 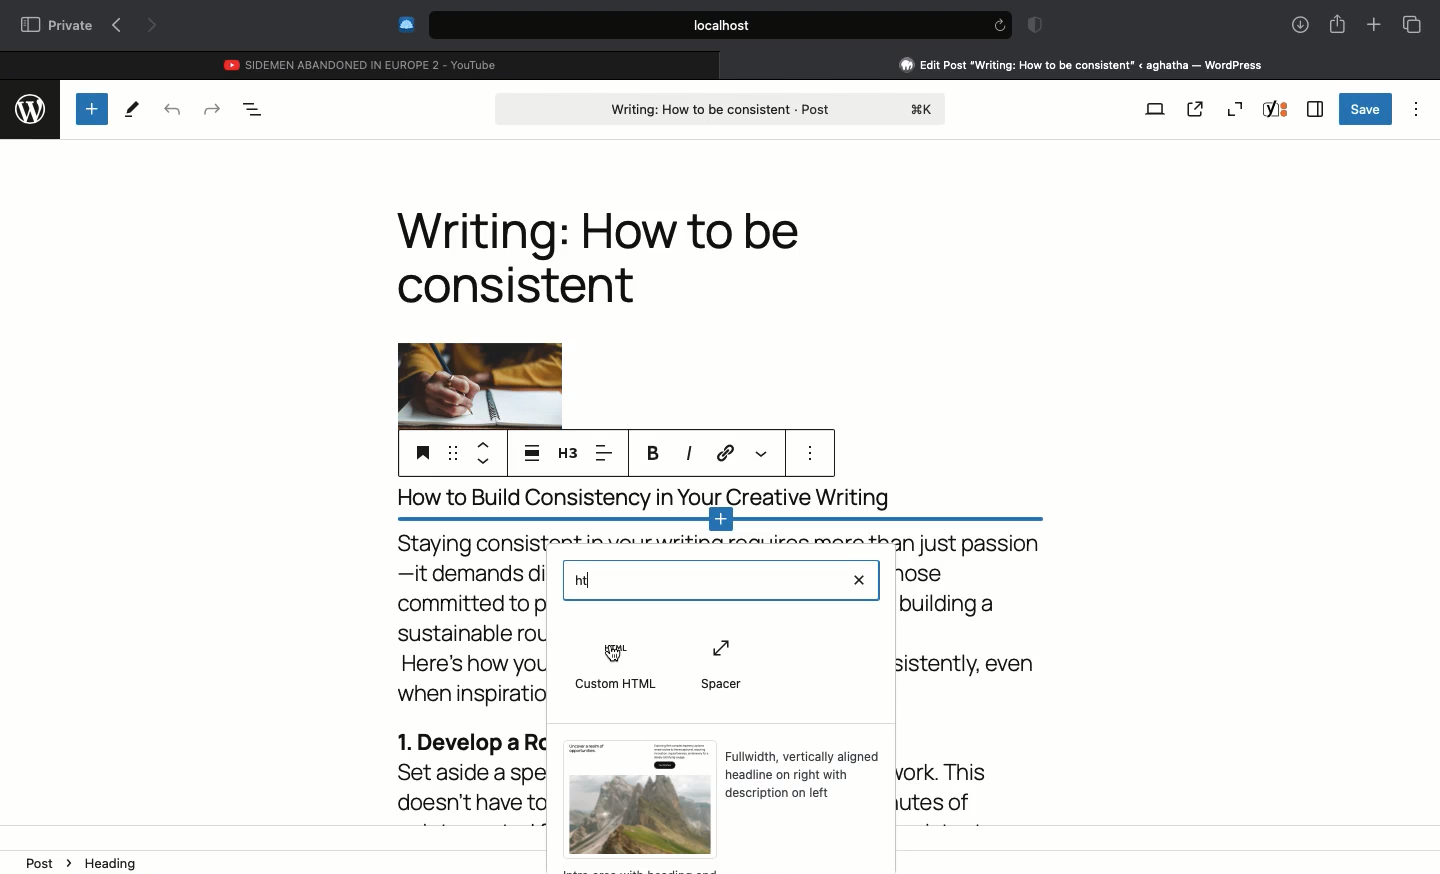 What do you see at coordinates (723, 107) in the screenshot?
I see `Post` at bounding box center [723, 107].